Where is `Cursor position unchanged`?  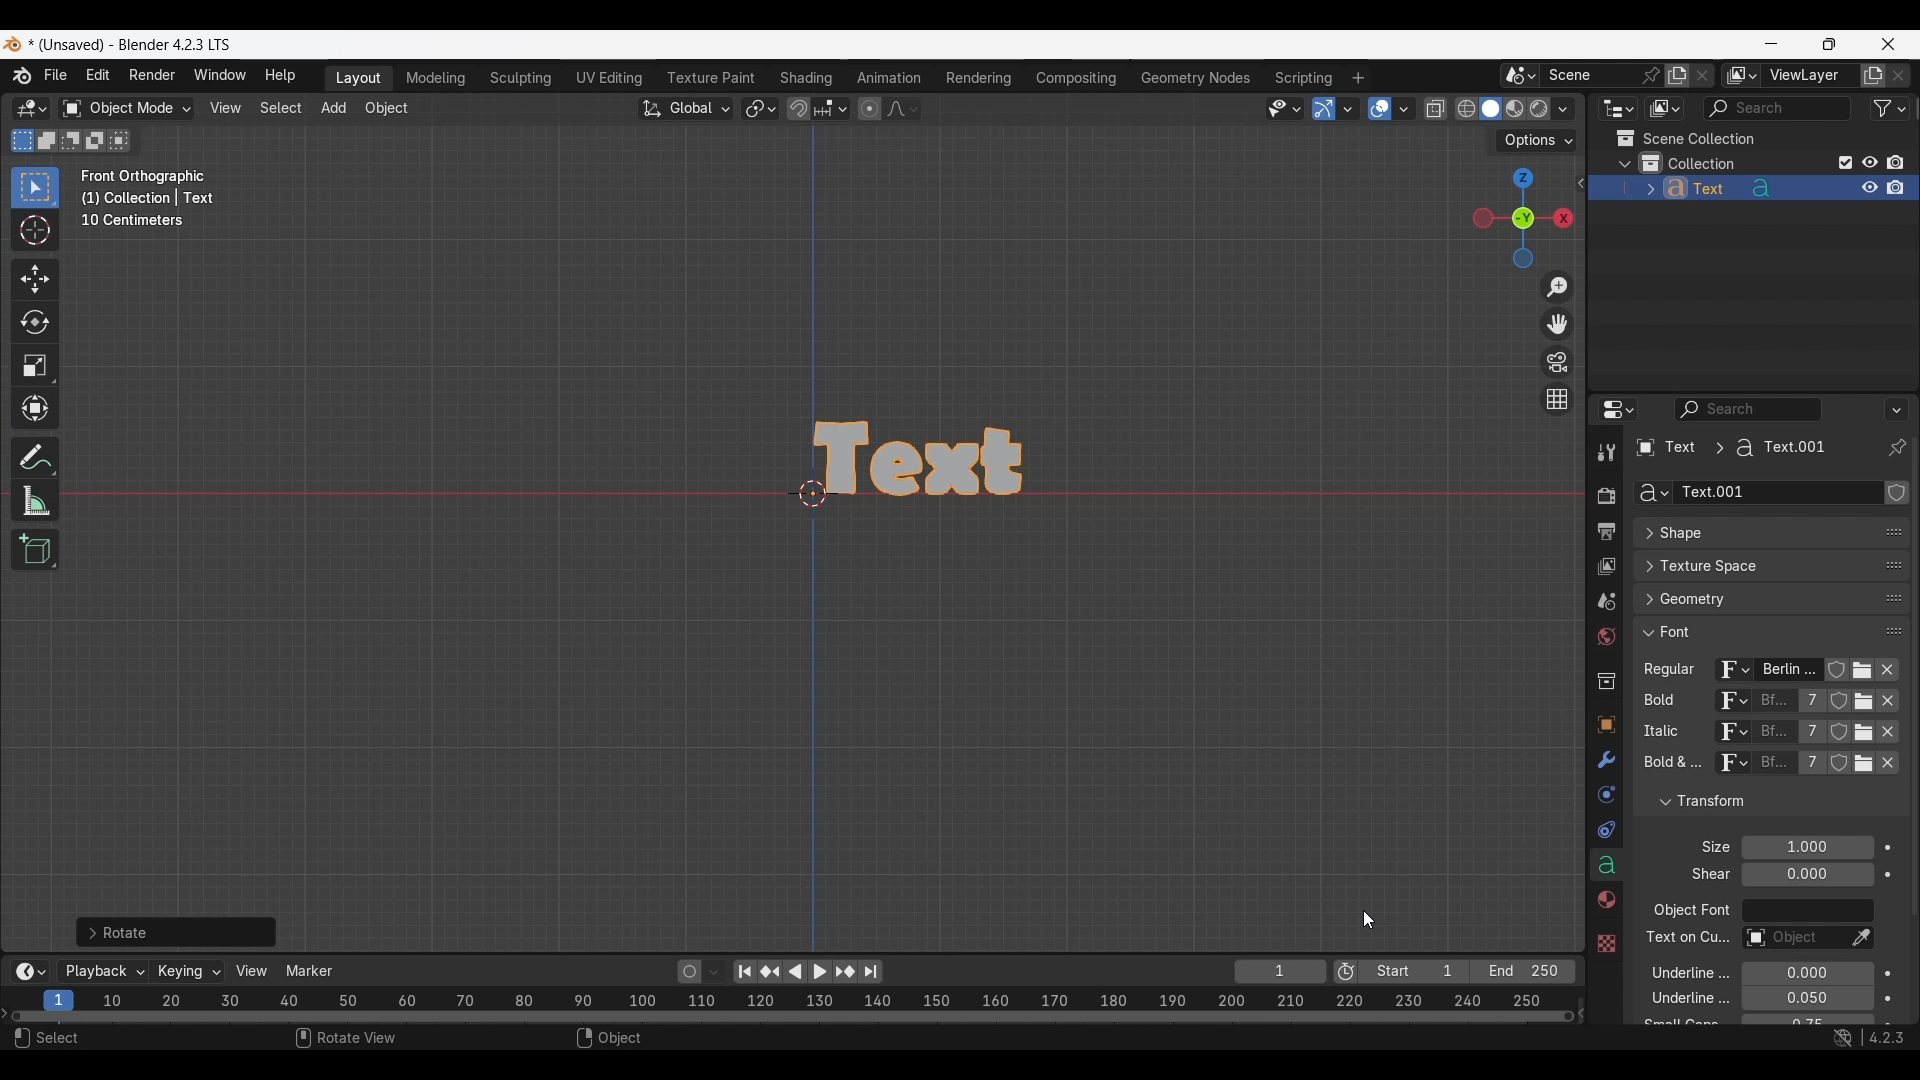
Cursor position unchanged is located at coordinates (1369, 919).